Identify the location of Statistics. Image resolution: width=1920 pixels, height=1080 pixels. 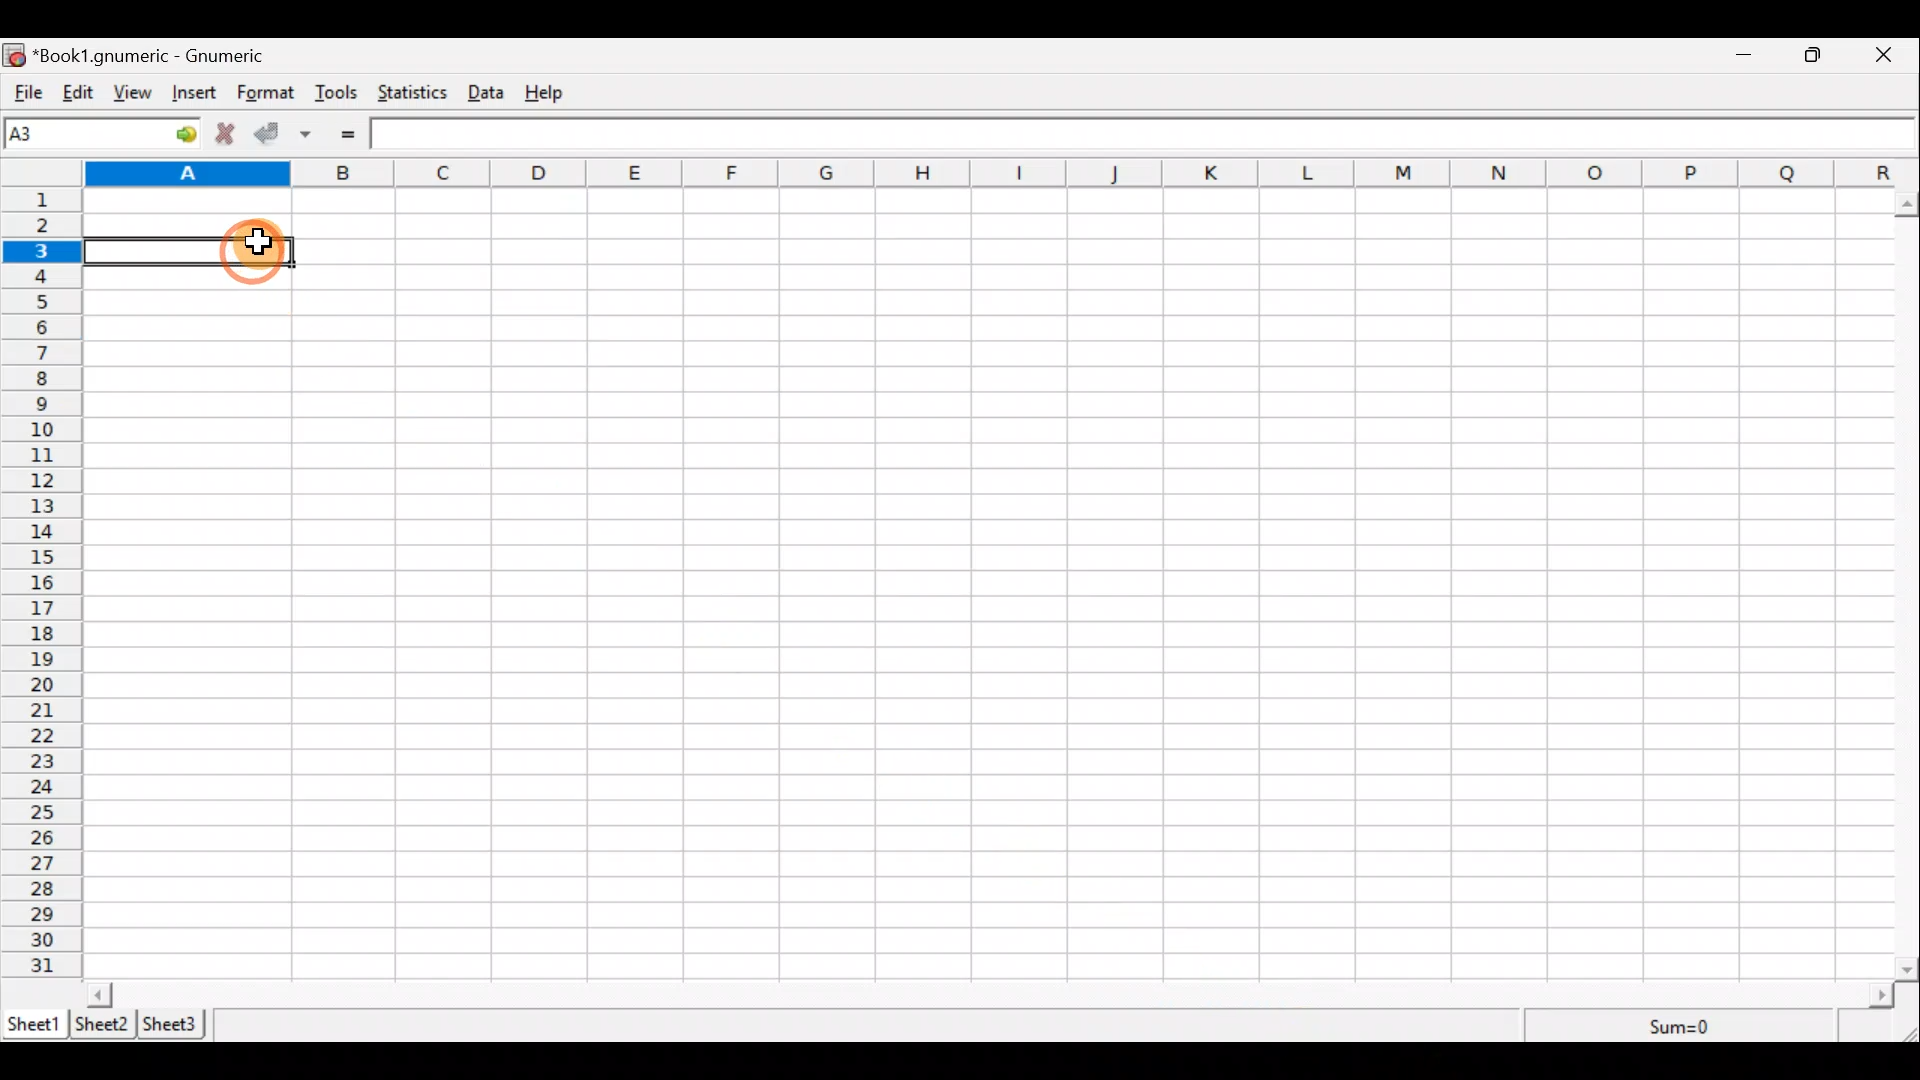
(416, 95).